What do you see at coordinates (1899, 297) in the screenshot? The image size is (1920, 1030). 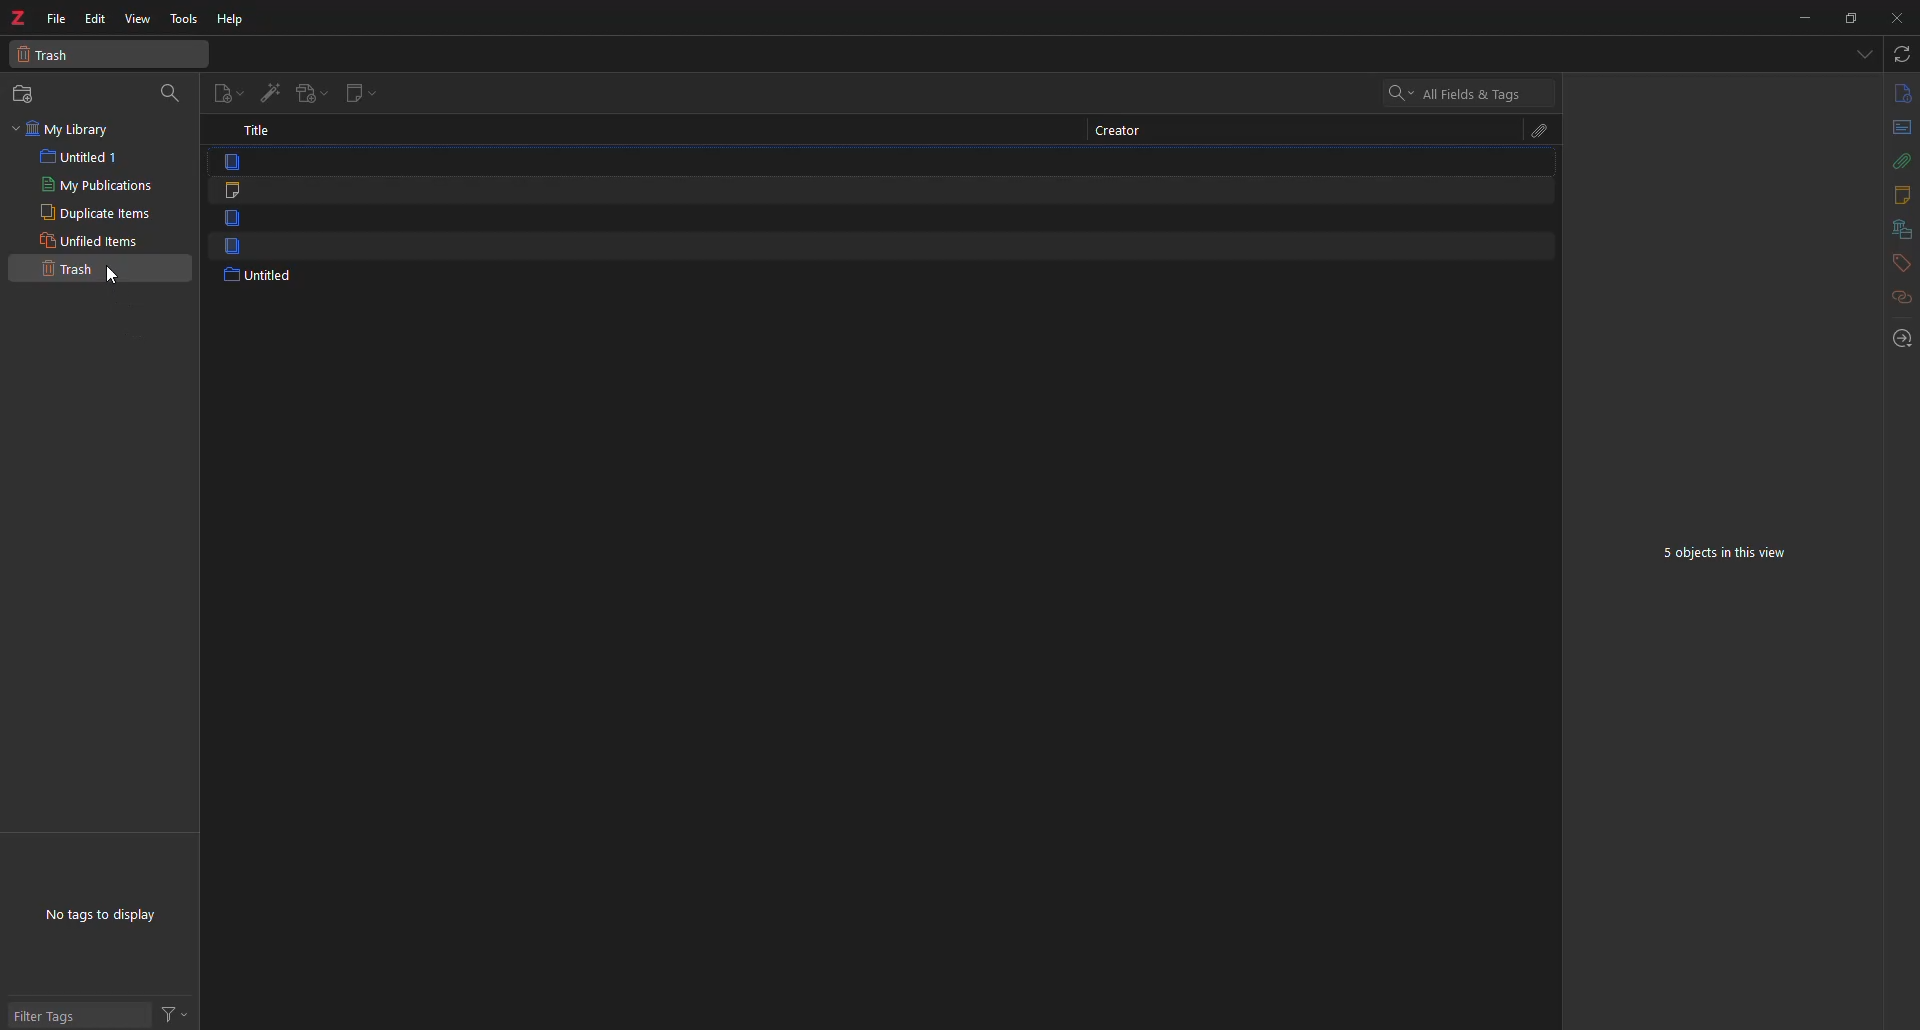 I see `related` at bounding box center [1899, 297].